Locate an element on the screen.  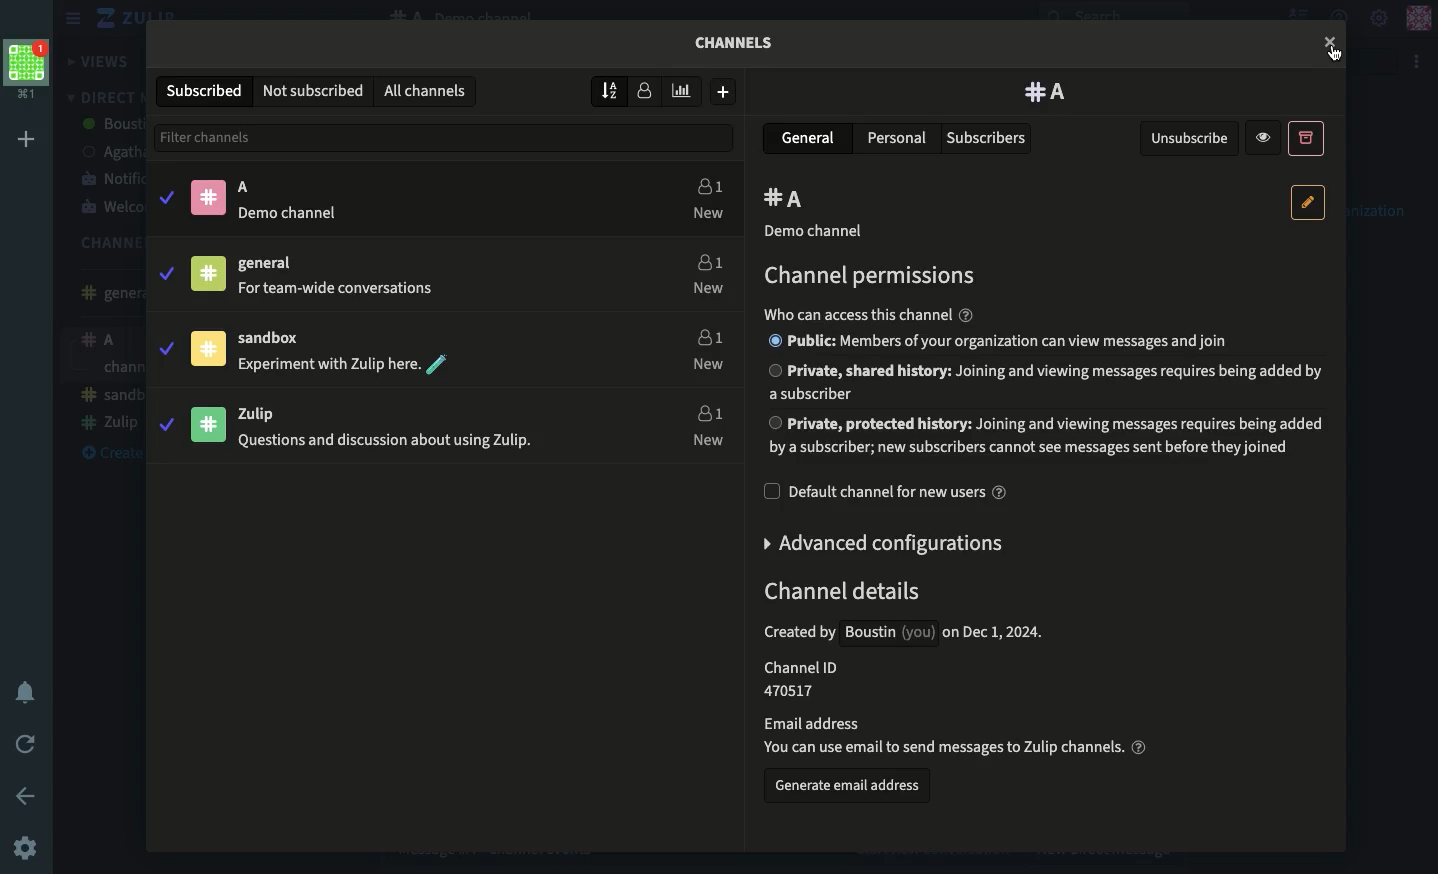
text is located at coordinates (858, 315).